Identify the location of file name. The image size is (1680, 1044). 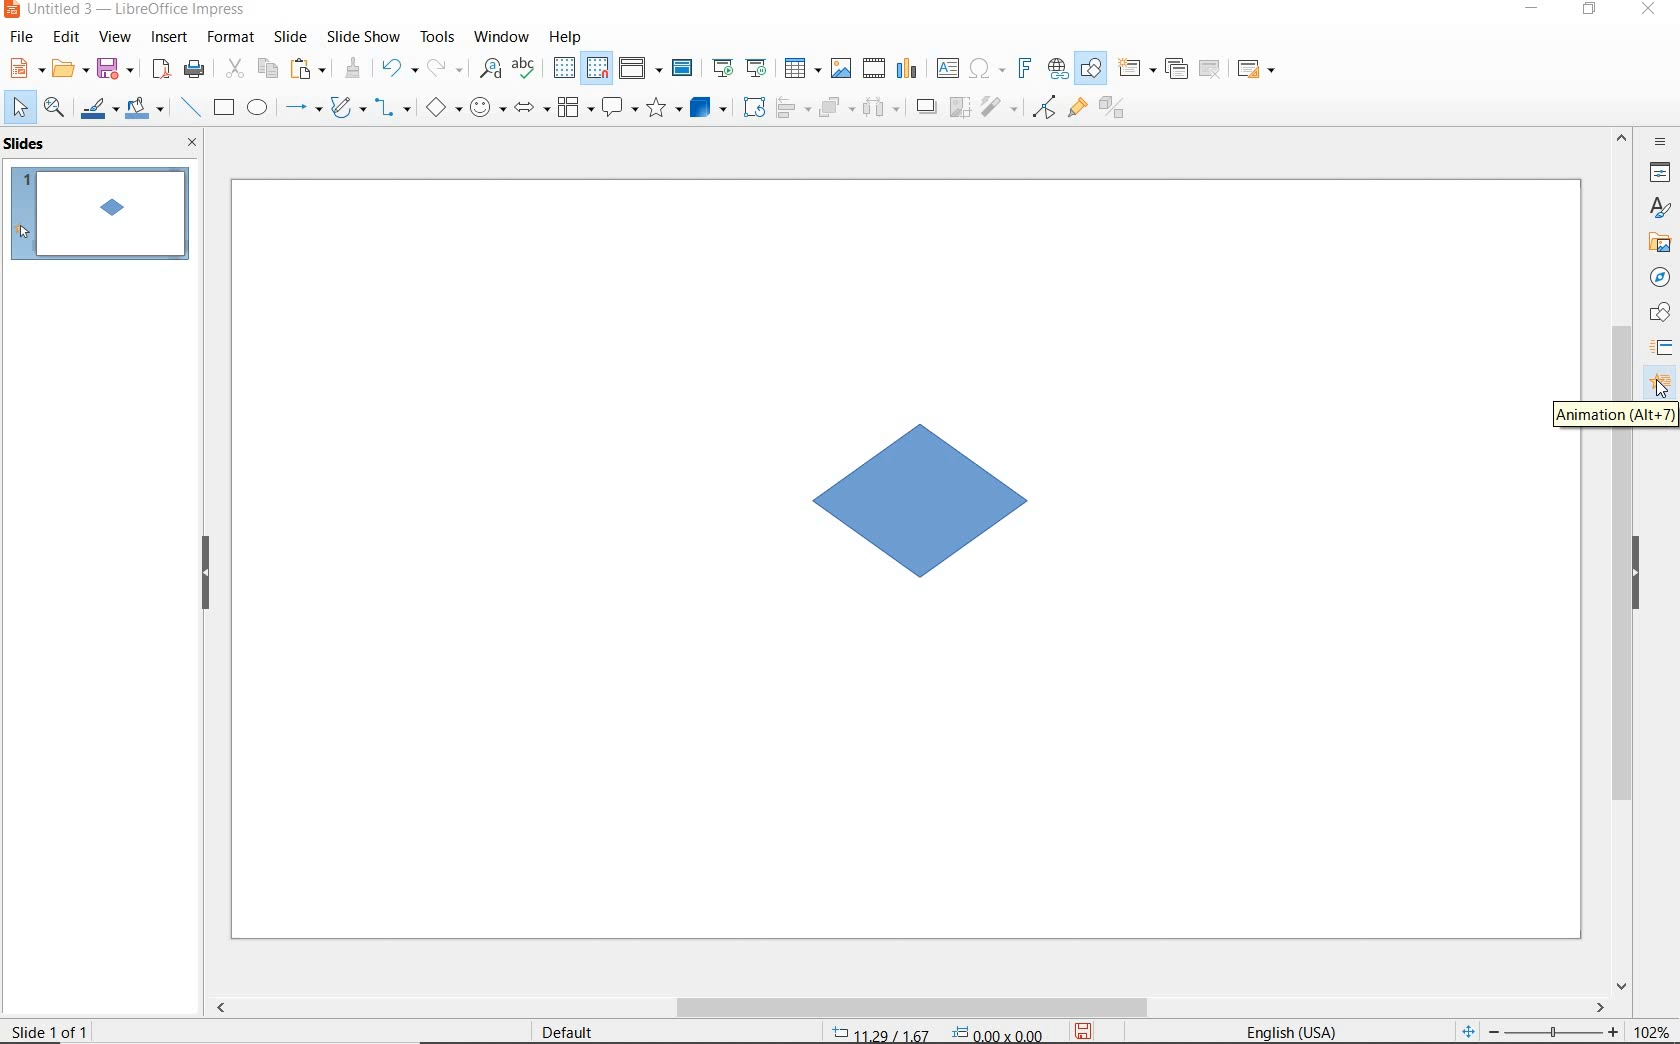
(127, 10).